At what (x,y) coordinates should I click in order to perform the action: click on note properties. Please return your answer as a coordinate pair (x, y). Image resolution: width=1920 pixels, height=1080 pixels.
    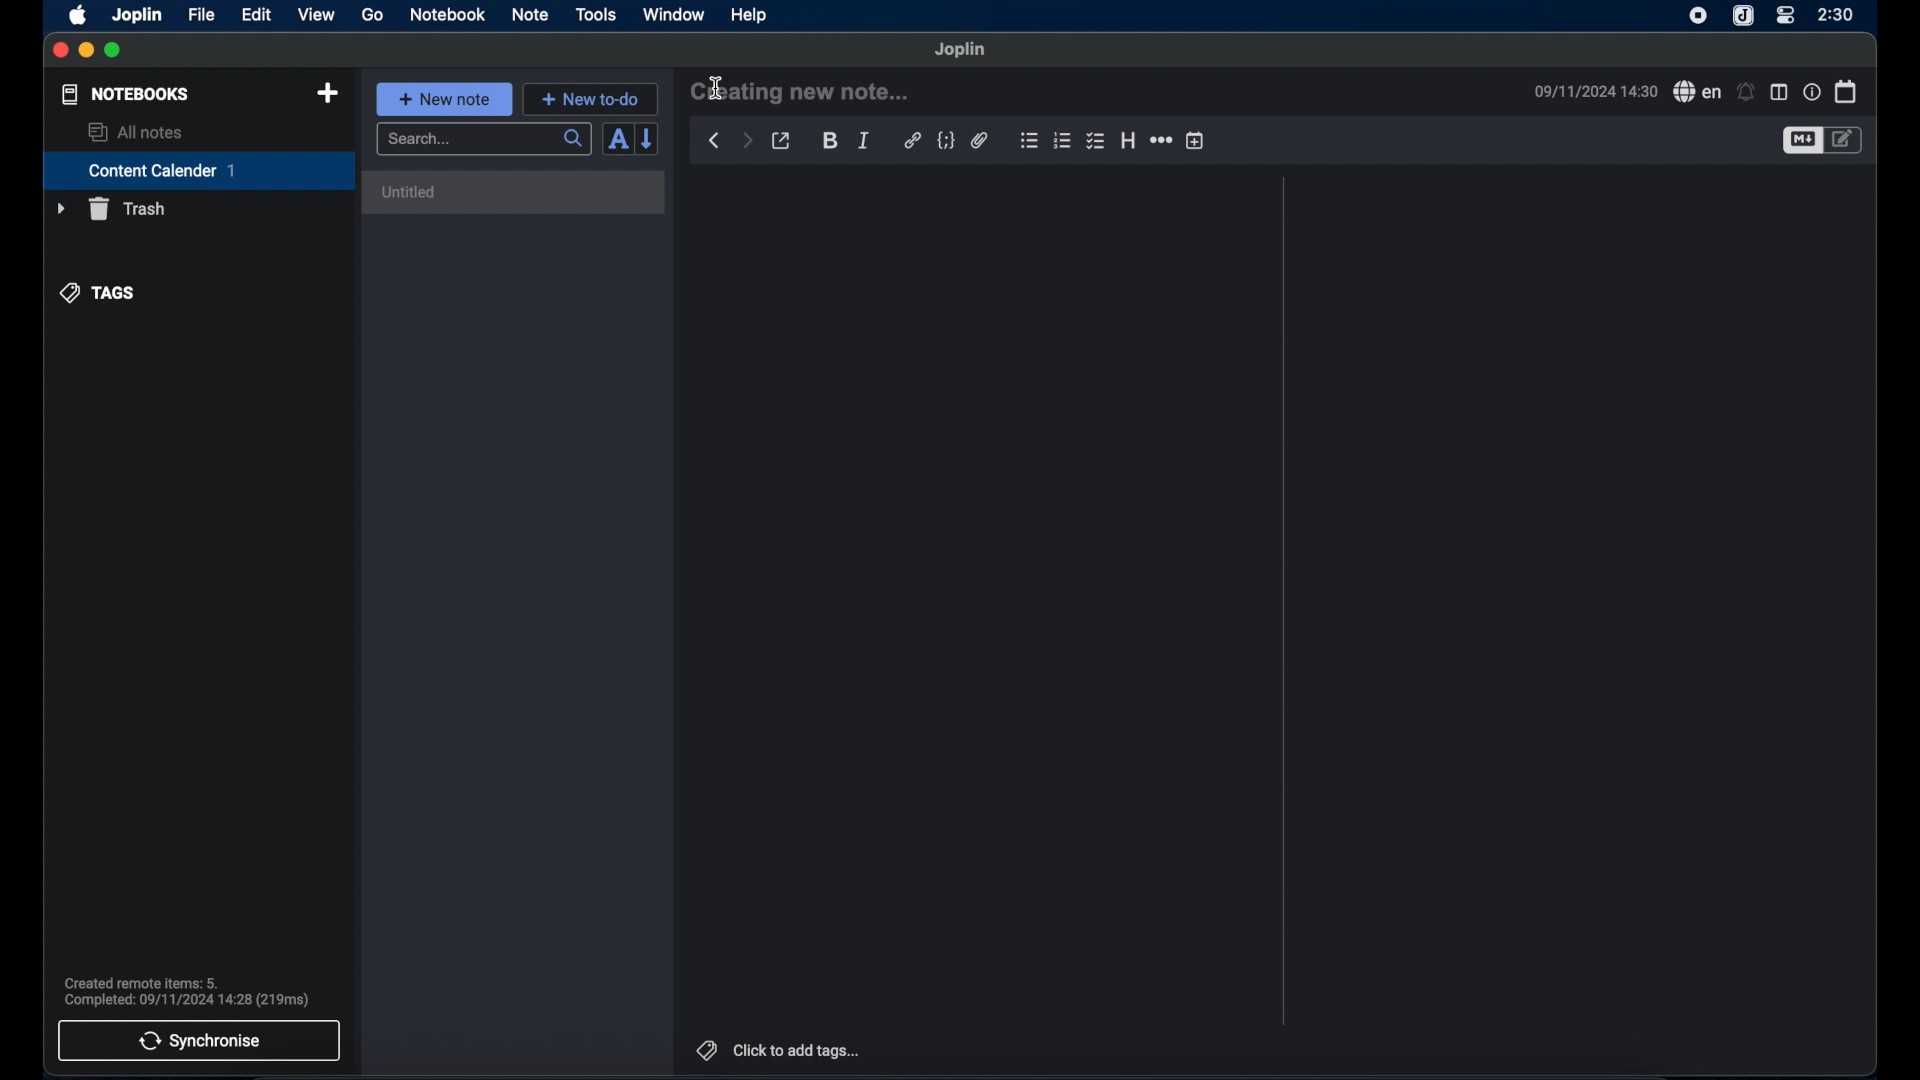
    Looking at the image, I should click on (1812, 91).